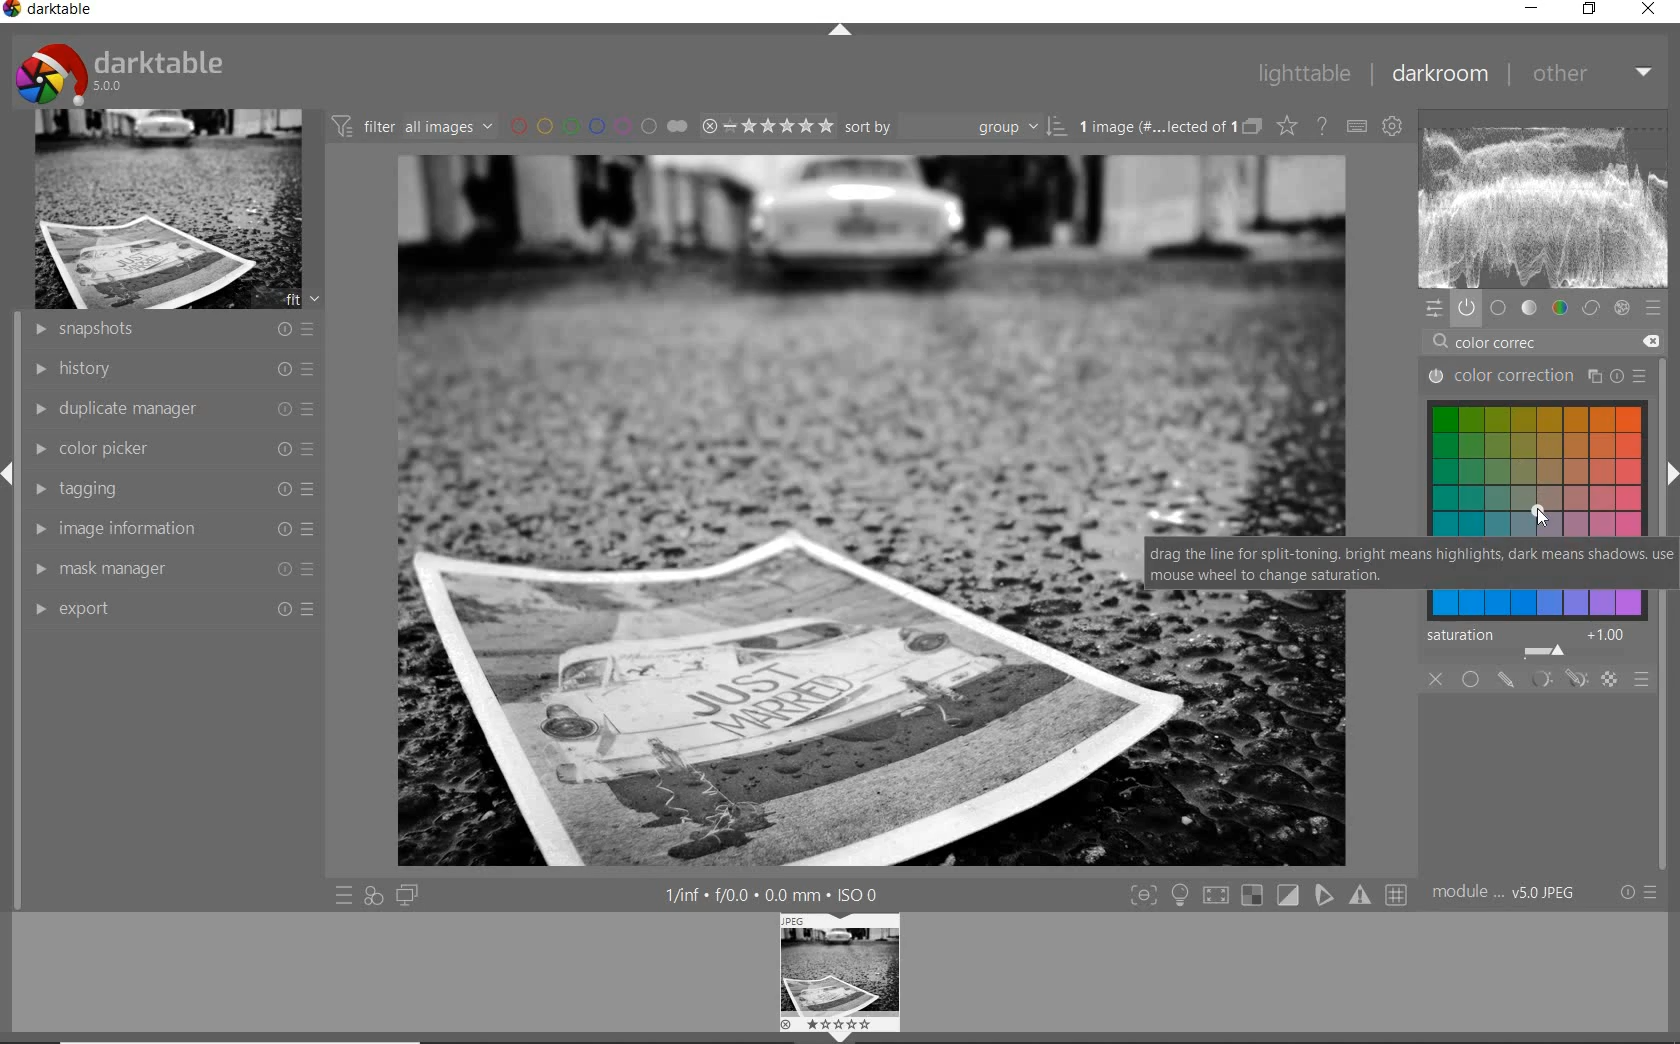 The height and width of the screenshot is (1044, 1680). I want to click on selected image range rating, so click(764, 126).